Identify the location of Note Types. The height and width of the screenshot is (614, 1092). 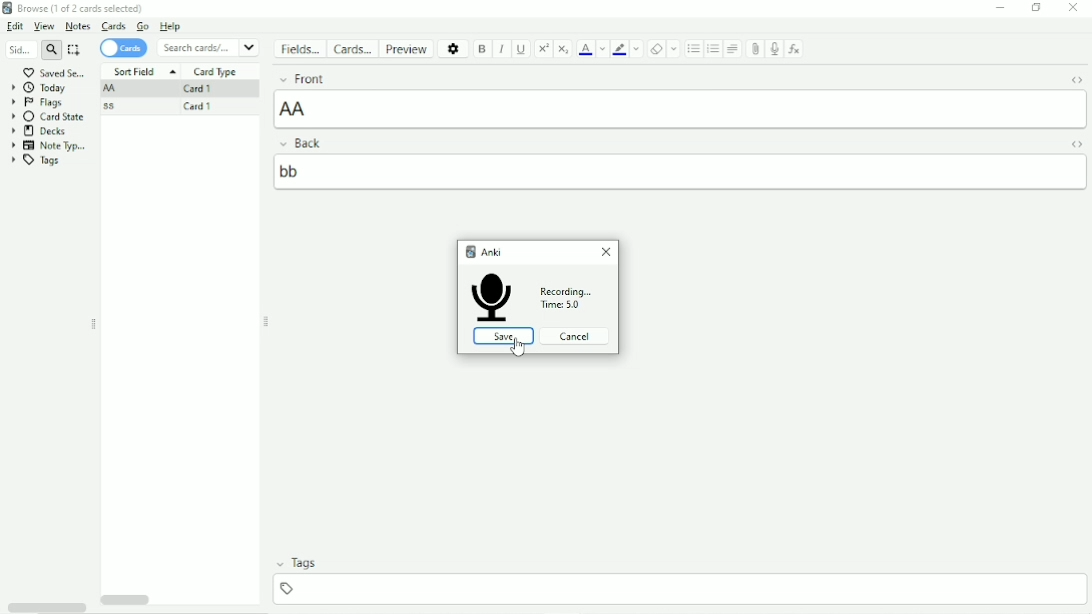
(50, 145).